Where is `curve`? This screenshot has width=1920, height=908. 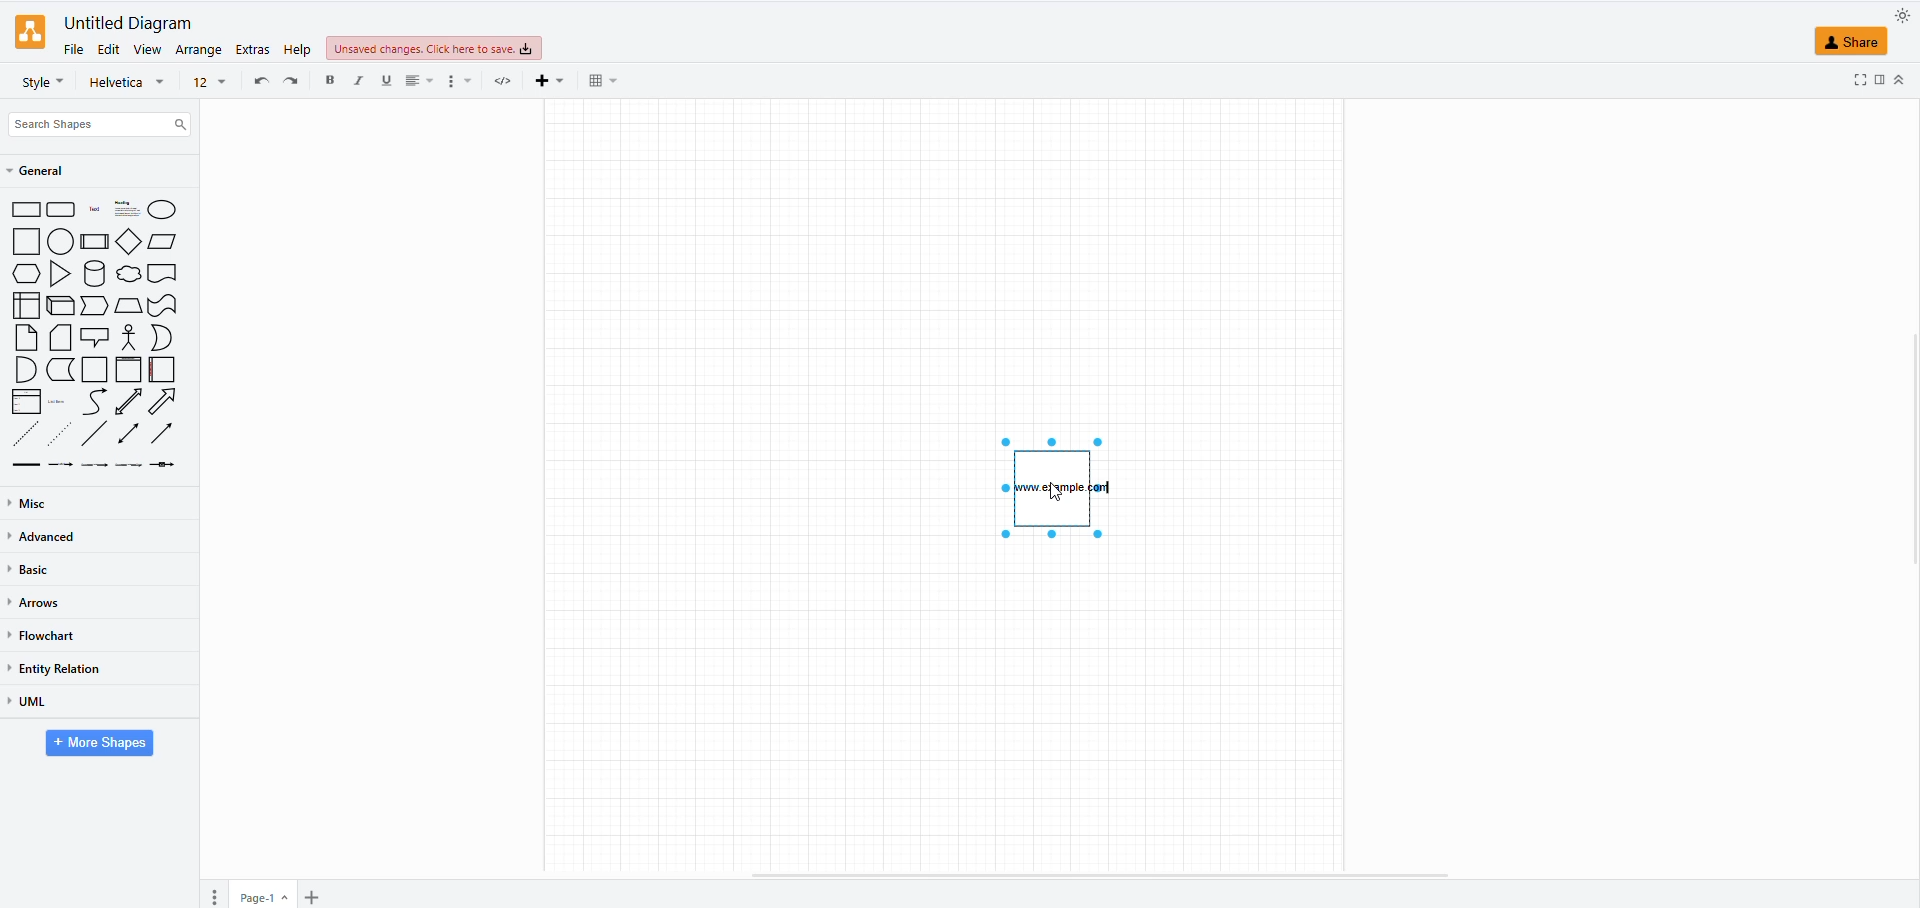 curve is located at coordinates (95, 401).